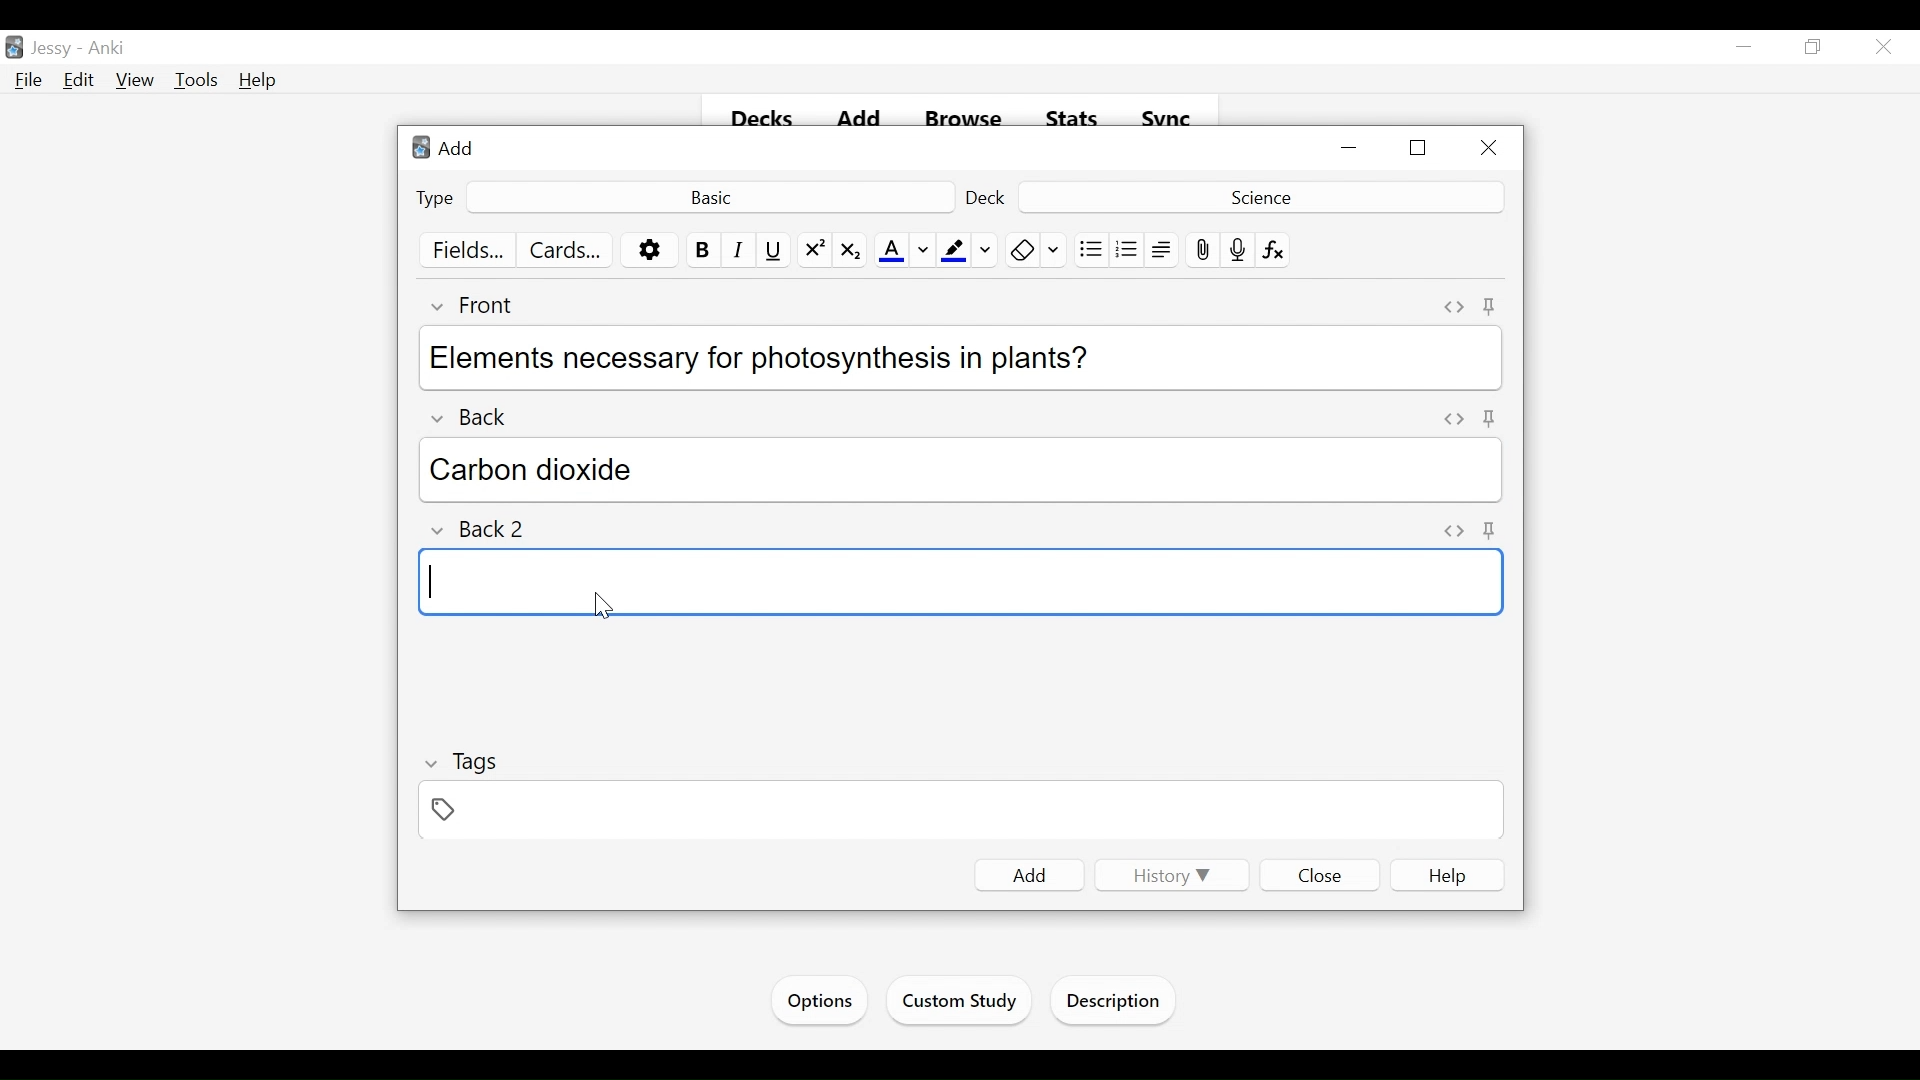  What do you see at coordinates (1055, 250) in the screenshot?
I see `Change color` at bounding box center [1055, 250].